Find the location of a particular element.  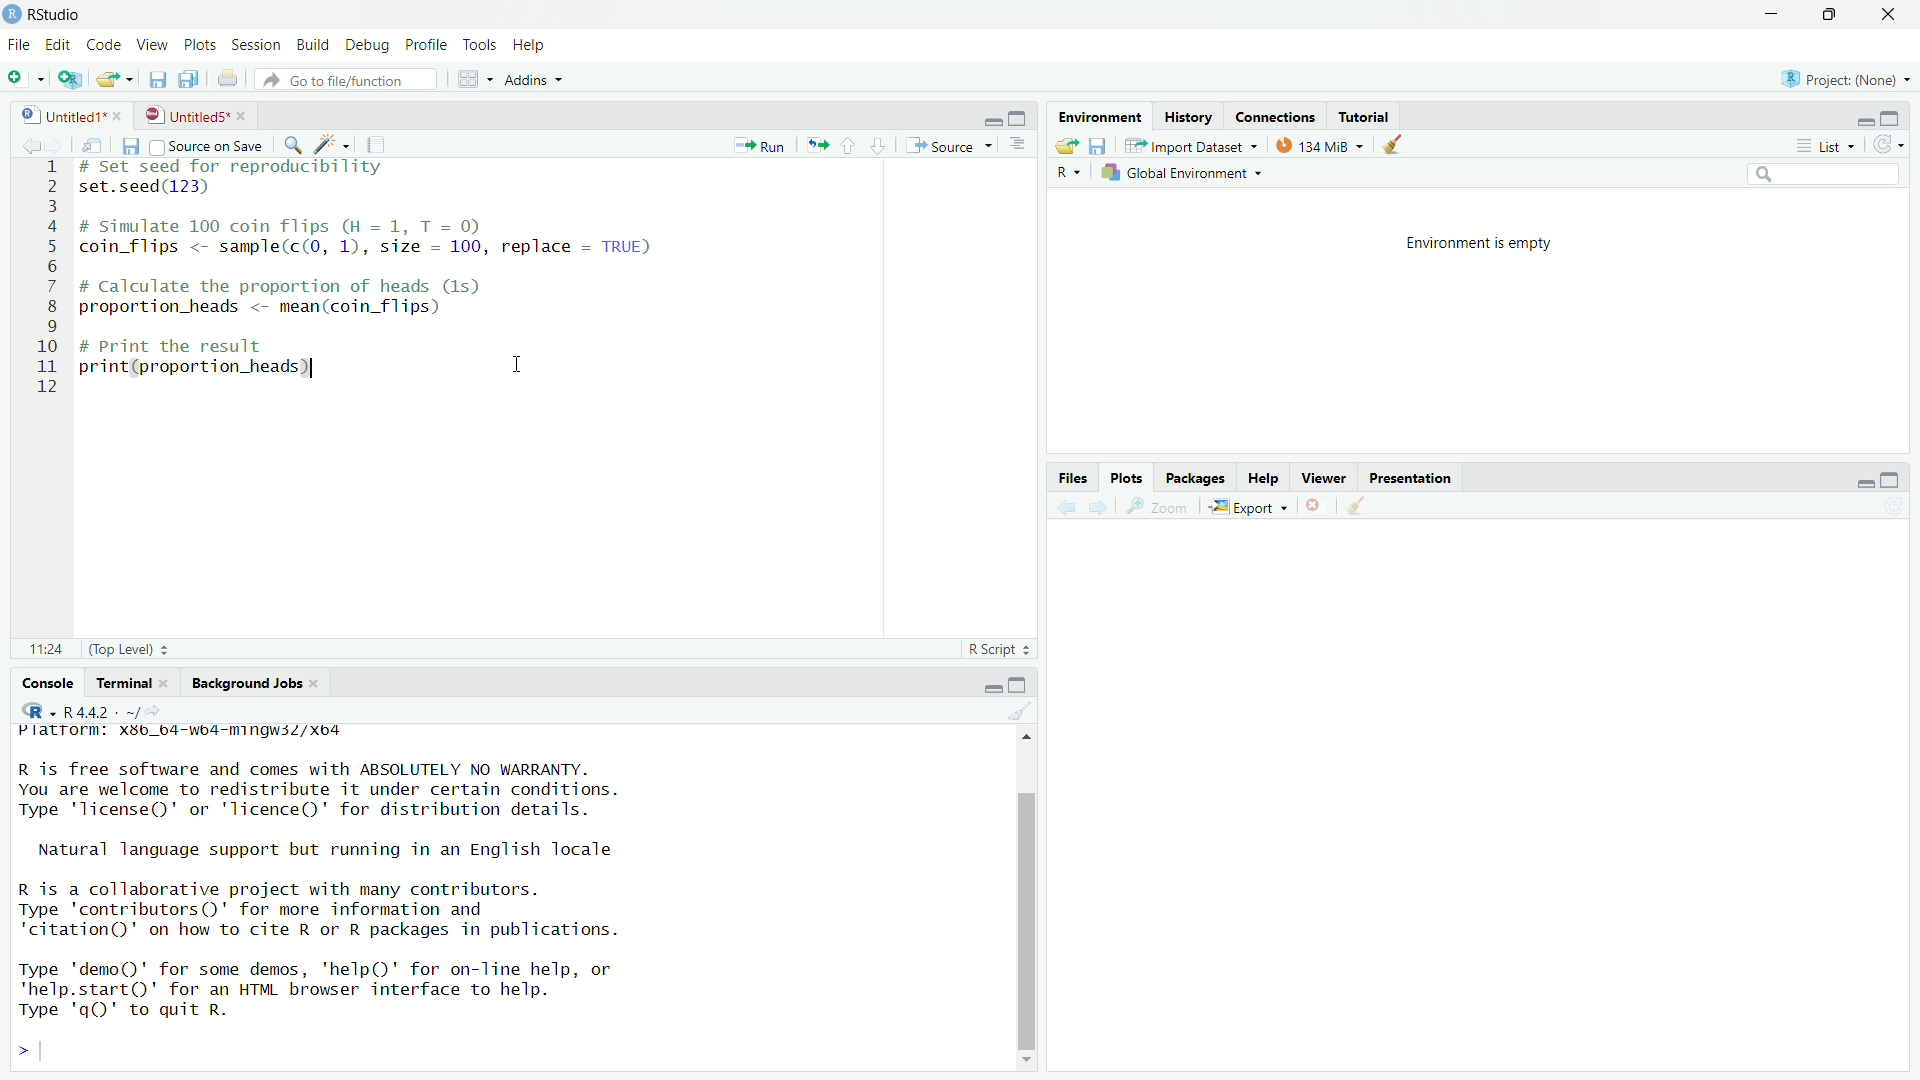

set.seed(123) is located at coordinates (154, 189).